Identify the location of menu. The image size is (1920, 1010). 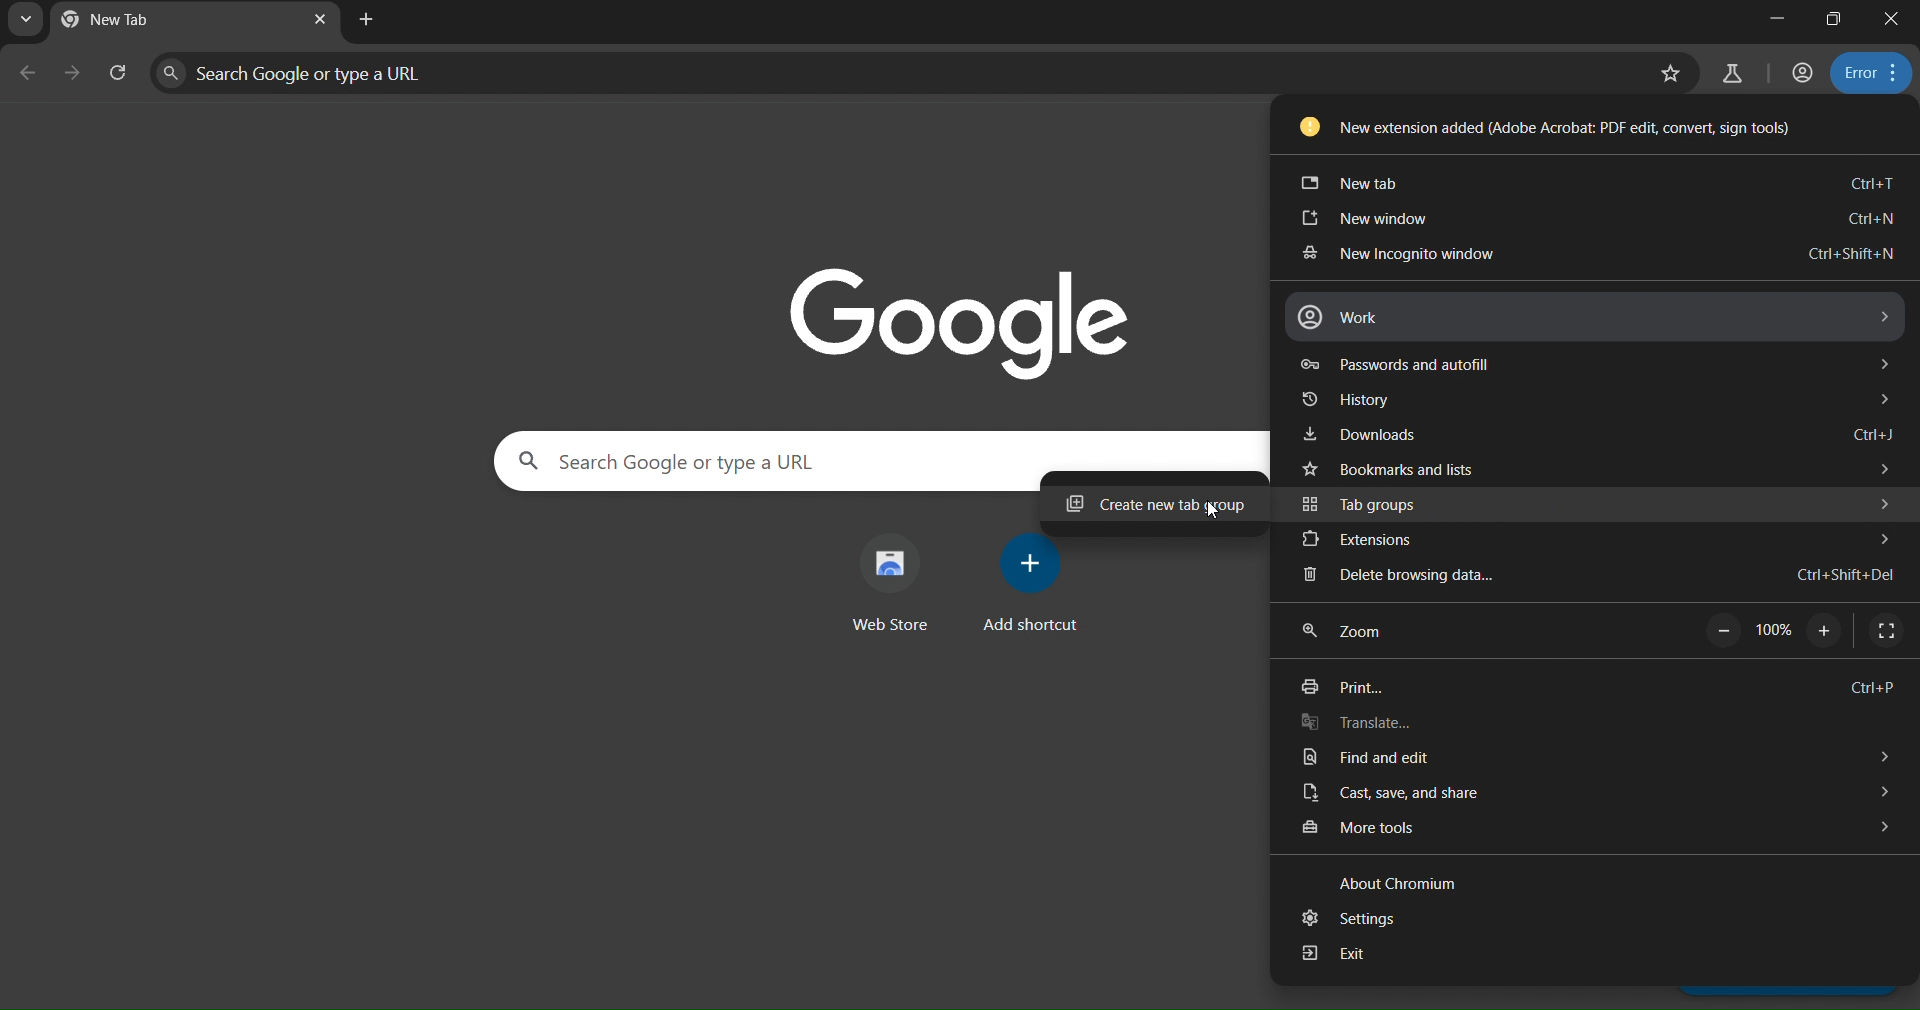
(1868, 72).